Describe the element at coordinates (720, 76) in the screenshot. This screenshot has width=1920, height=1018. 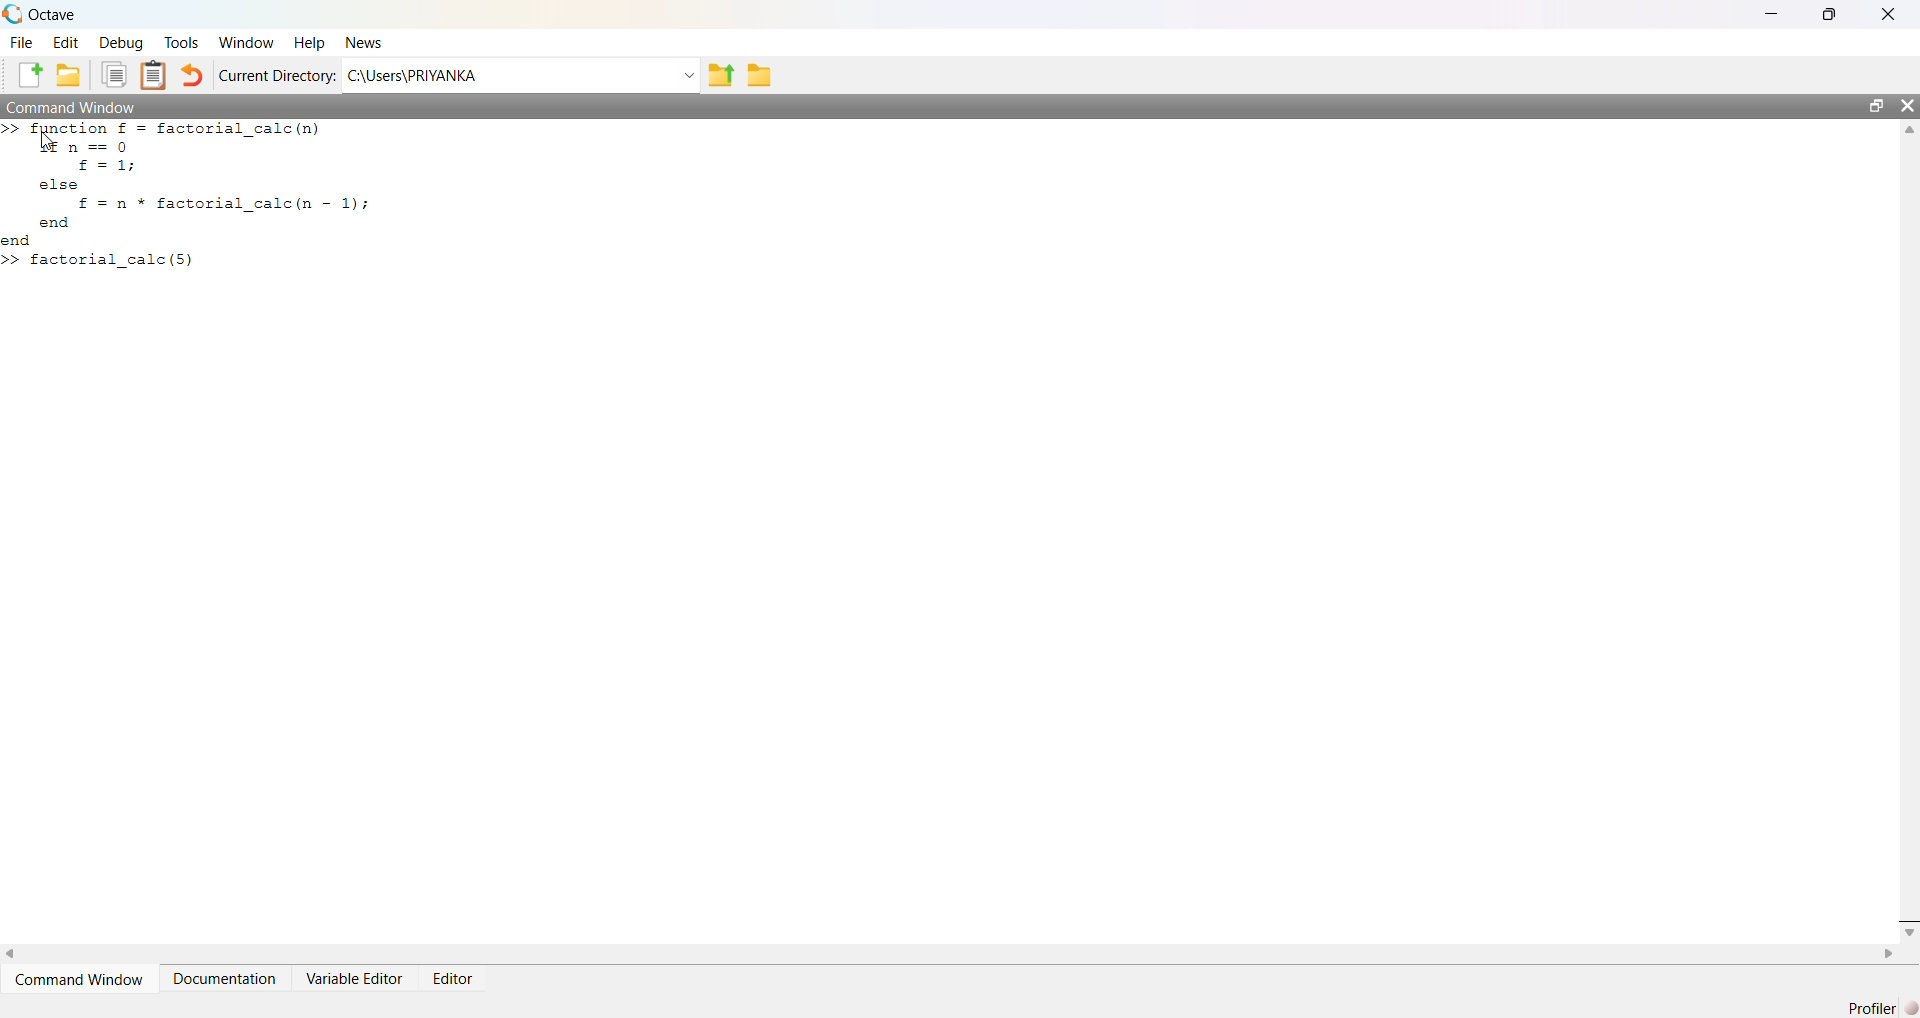
I see `share folder` at that location.